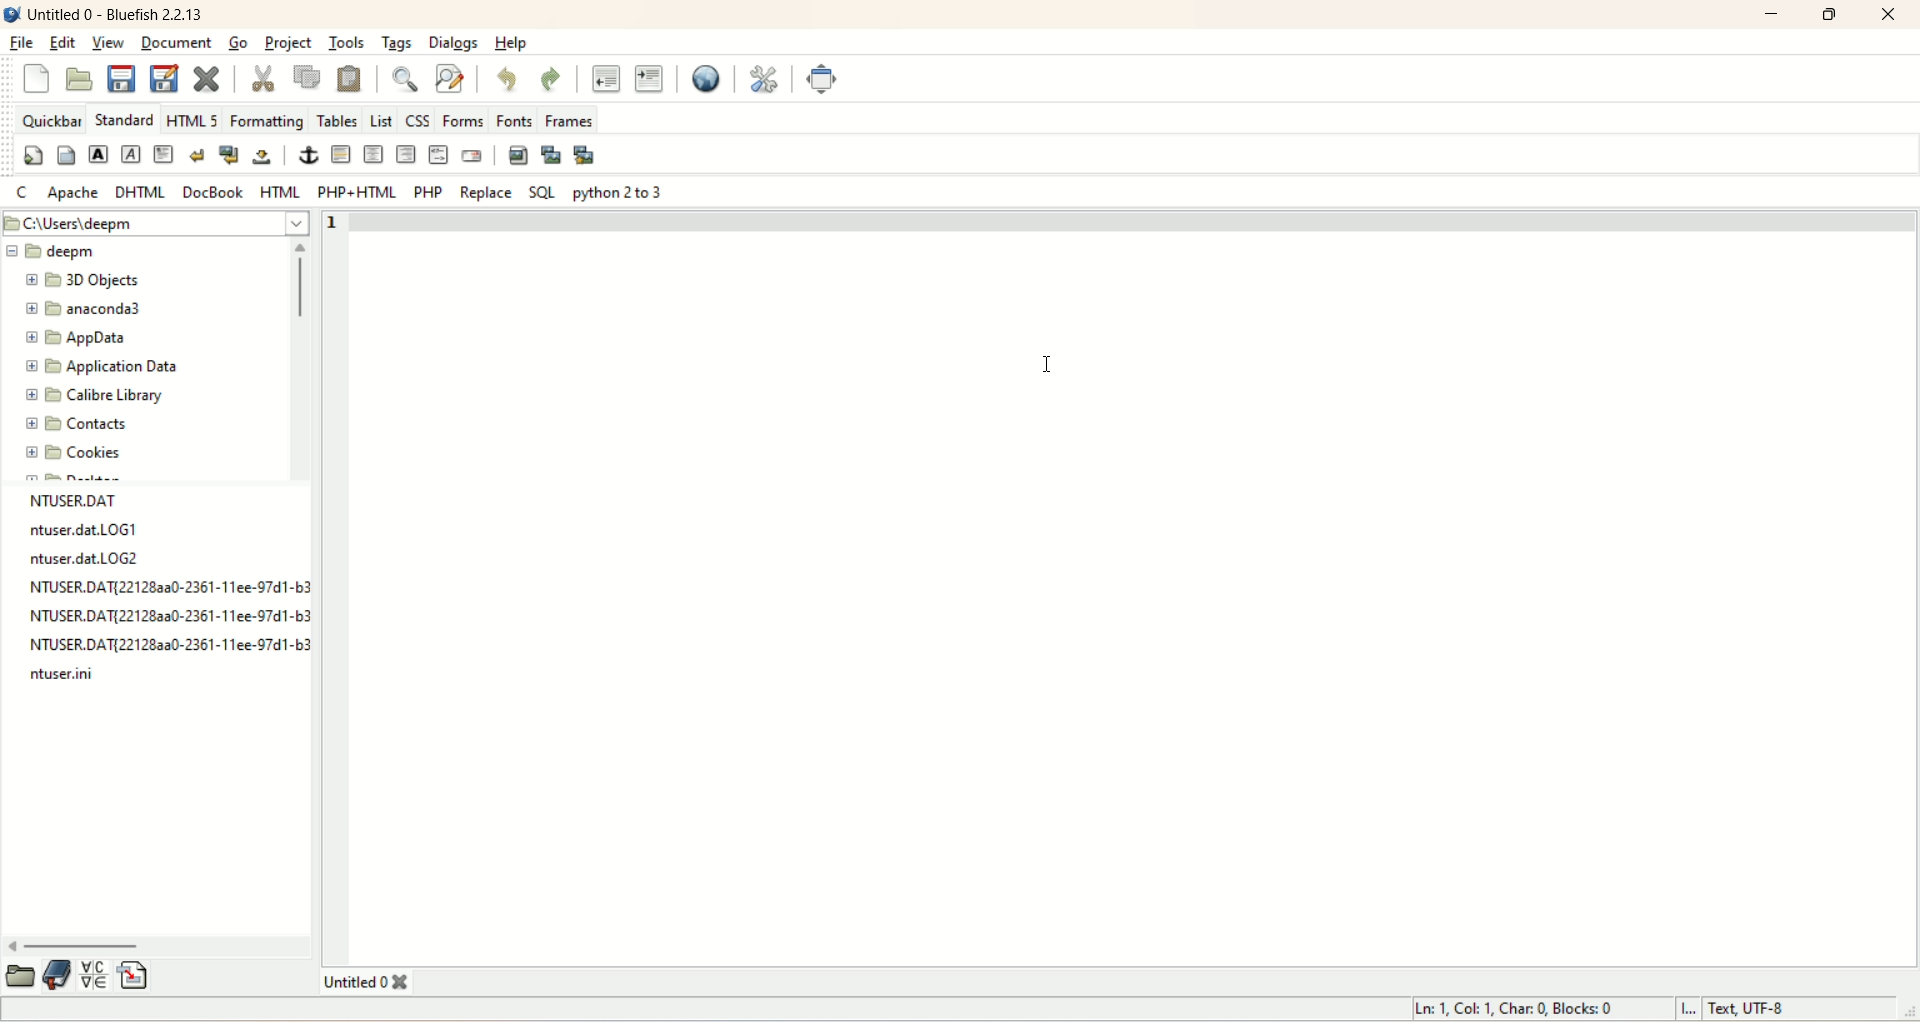 This screenshot has height=1022, width=1920. I want to click on MULTI-THUMBNAIL, so click(588, 156).